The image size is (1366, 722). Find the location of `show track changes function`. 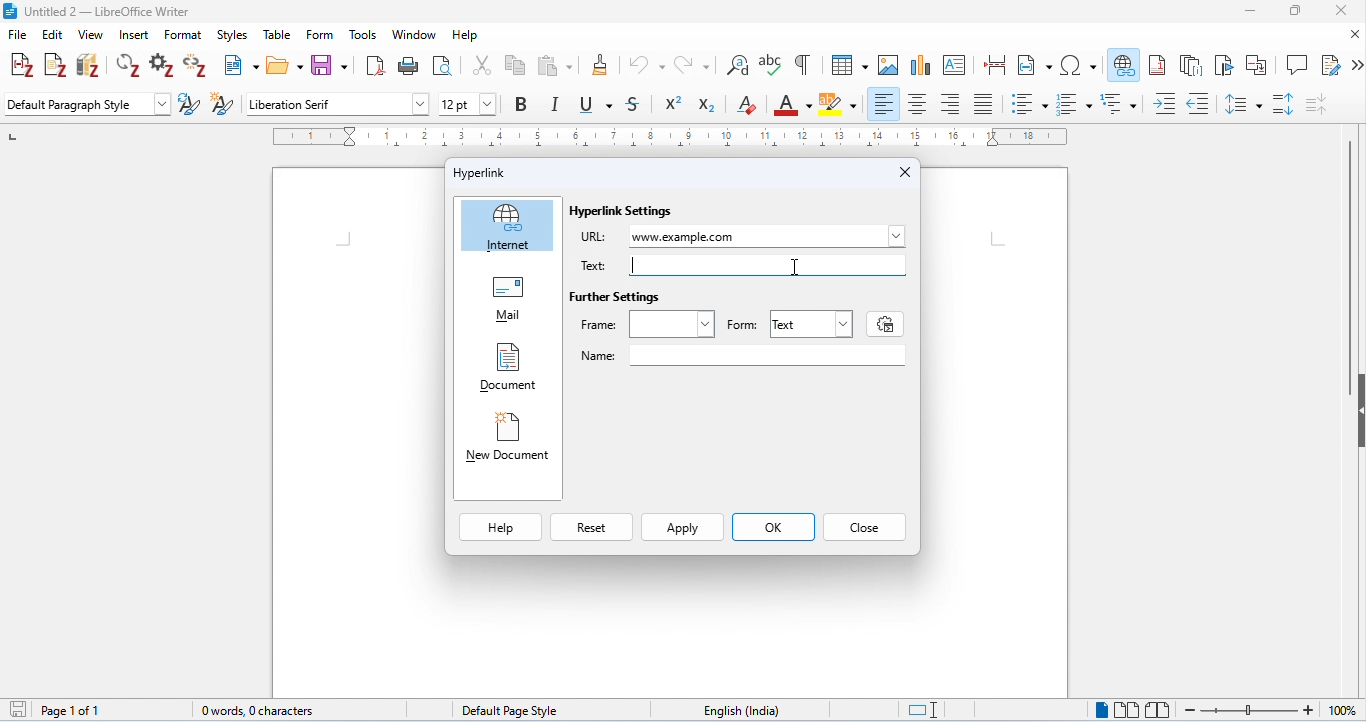

show track changes function is located at coordinates (1332, 64).